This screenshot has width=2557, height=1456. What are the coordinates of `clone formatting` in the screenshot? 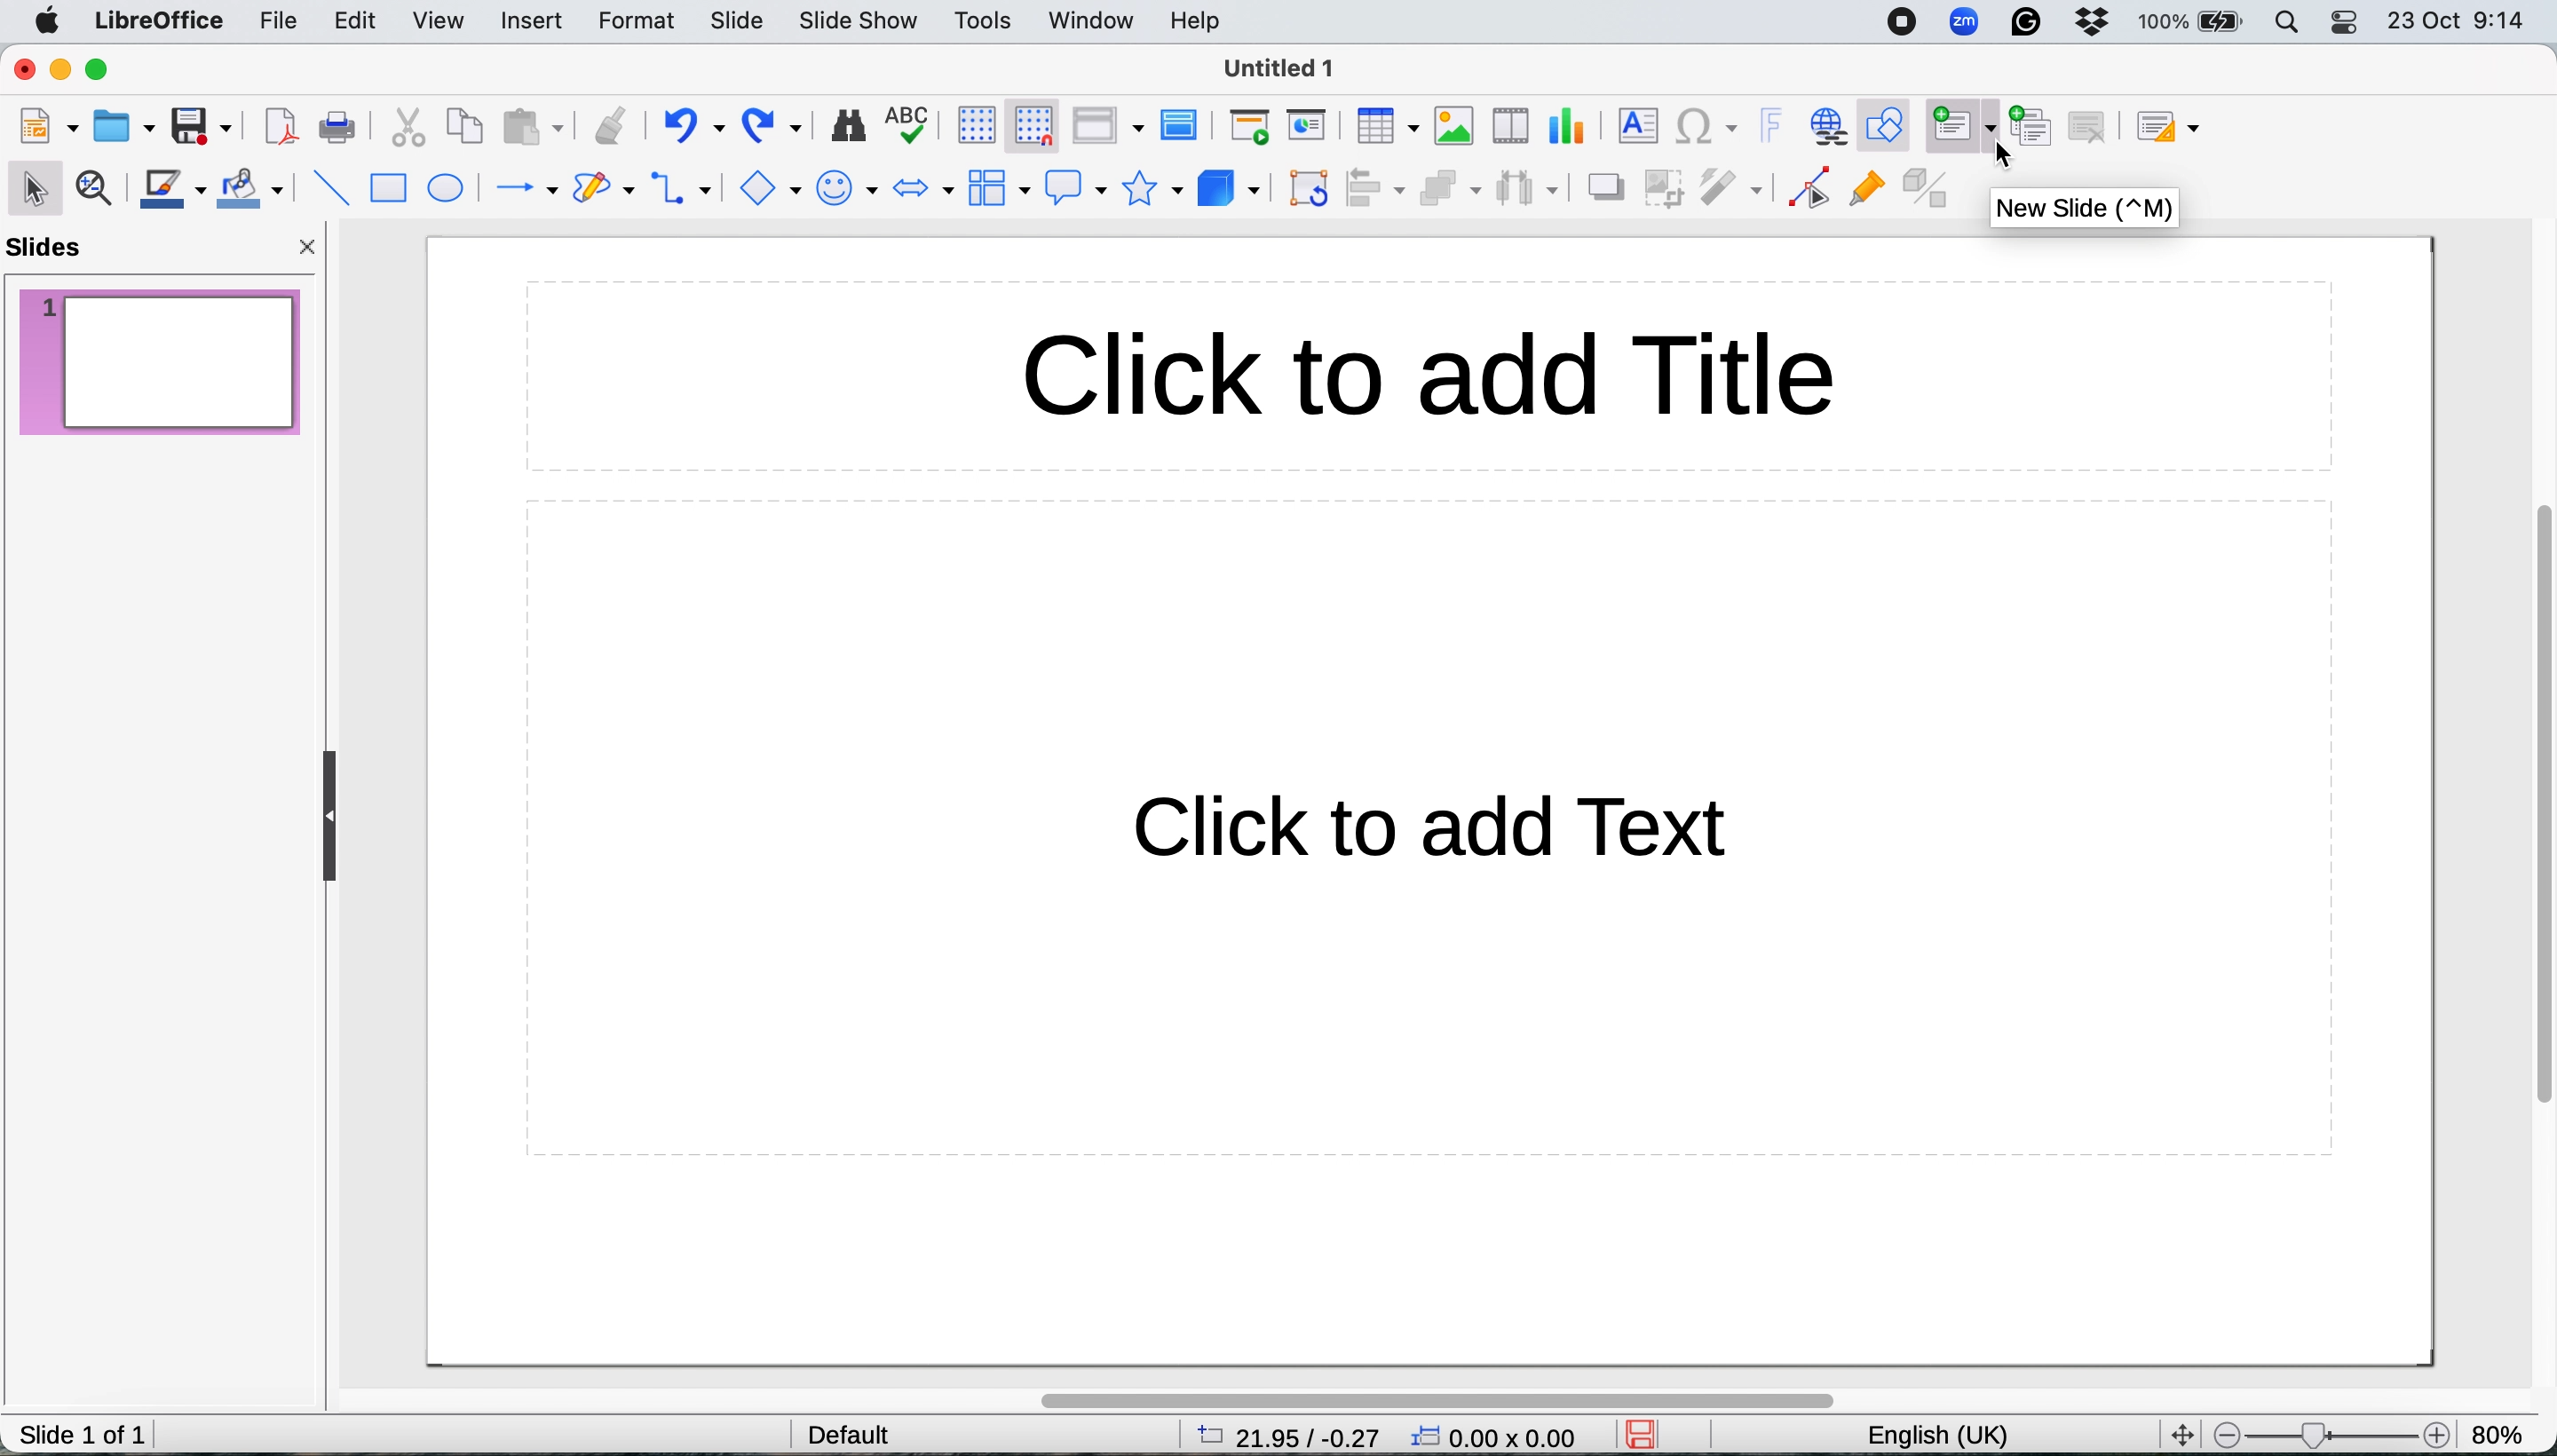 It's located at (609, 125).